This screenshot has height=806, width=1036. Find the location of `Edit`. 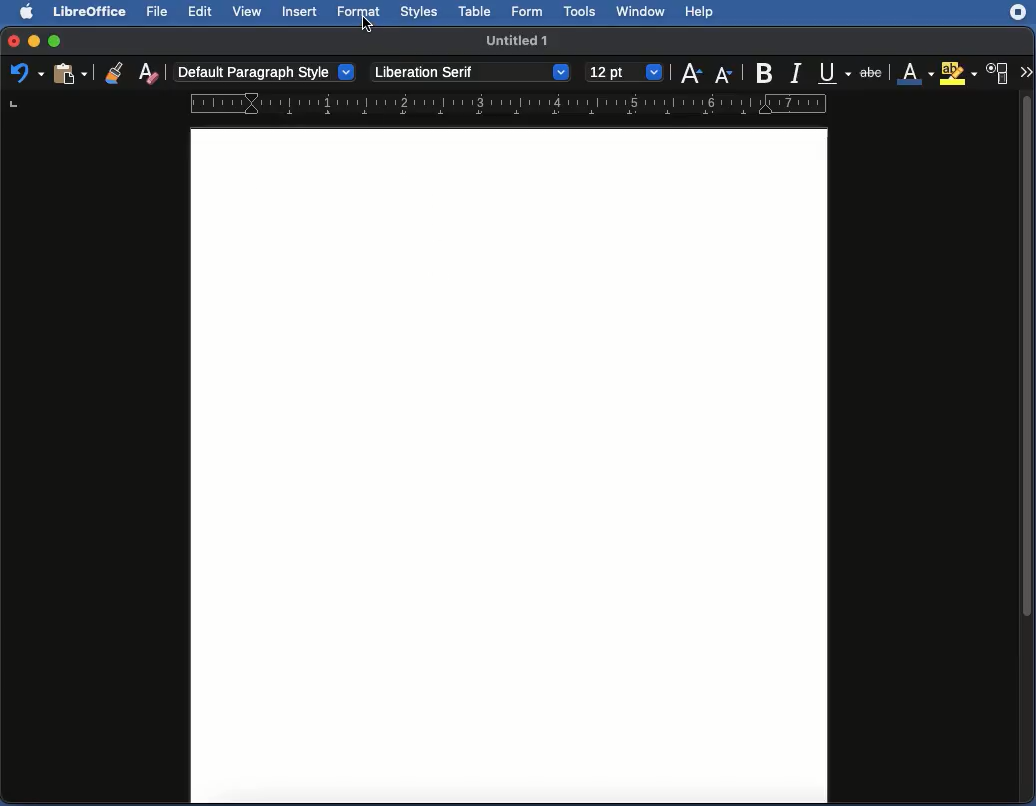

Edit is located at coordinates (200, 12).